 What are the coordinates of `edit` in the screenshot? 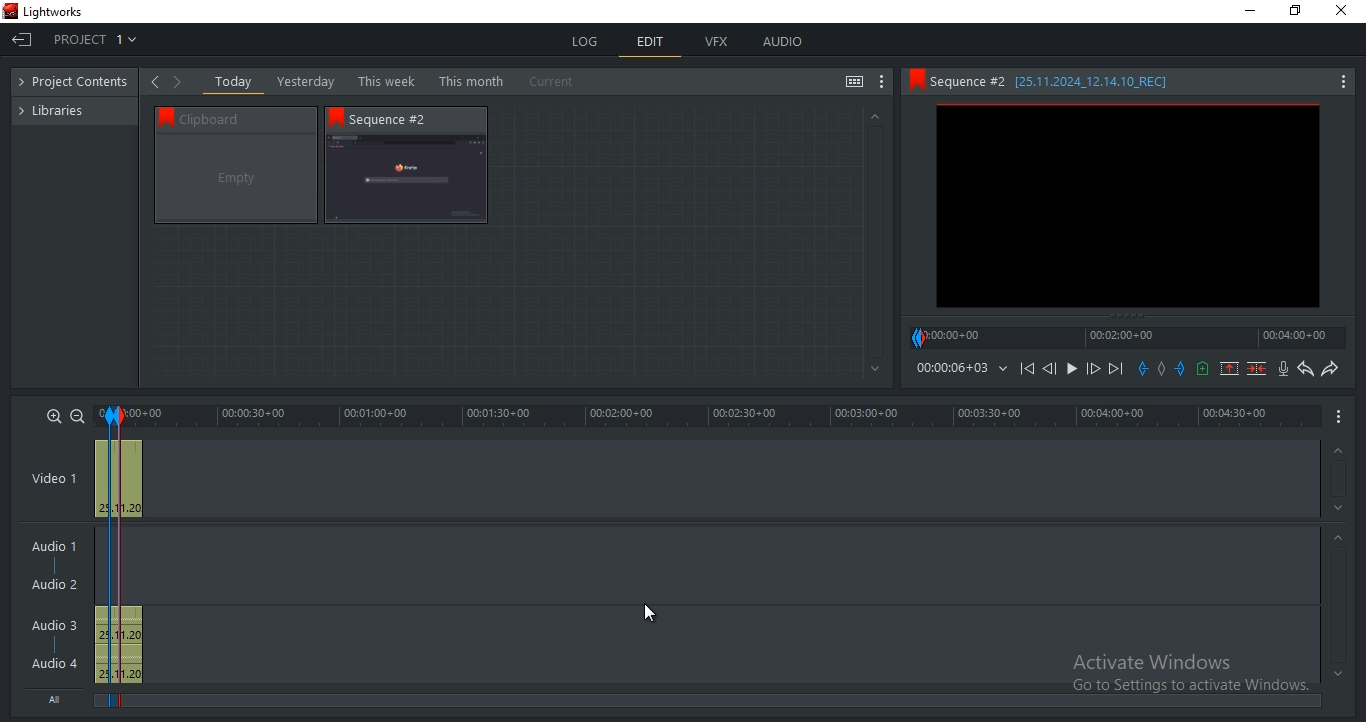 It's located at (651, 44).